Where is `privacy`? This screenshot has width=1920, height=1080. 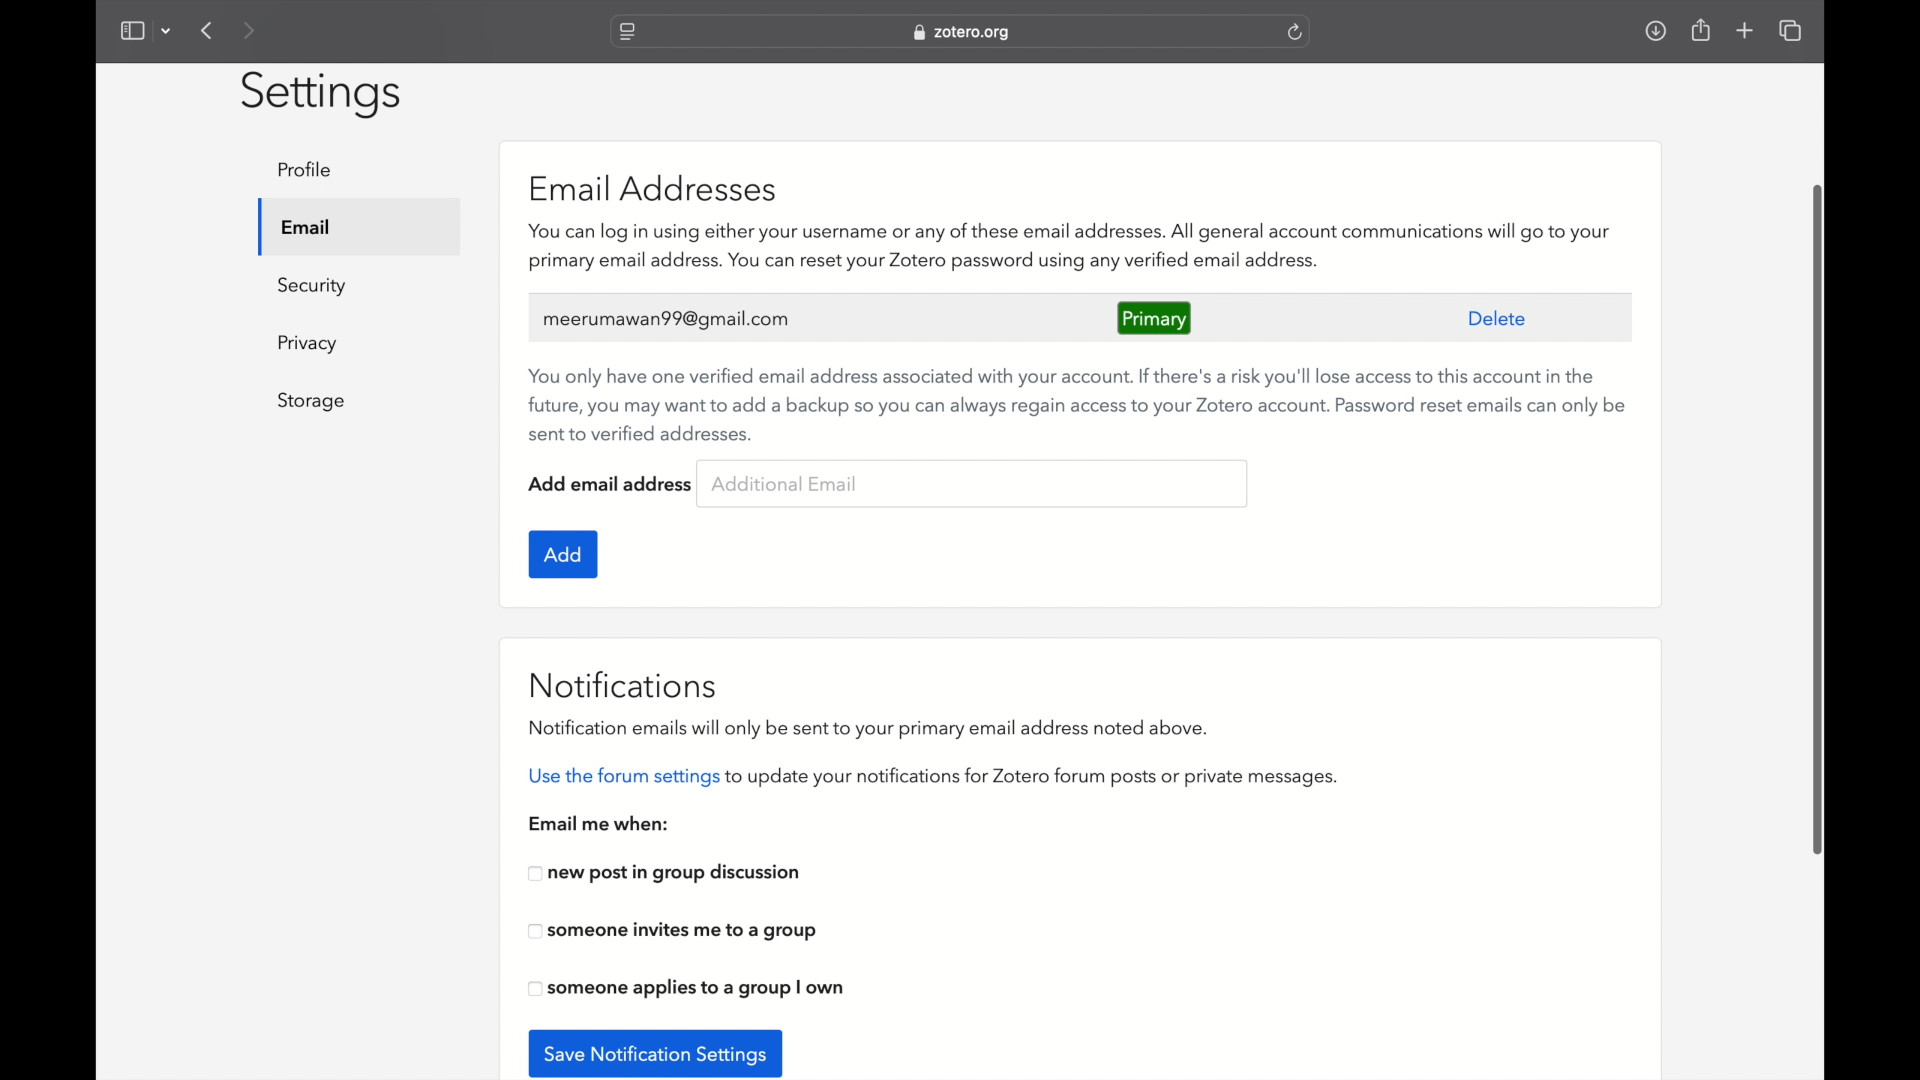
privacy is located at coordinates (310, 344).